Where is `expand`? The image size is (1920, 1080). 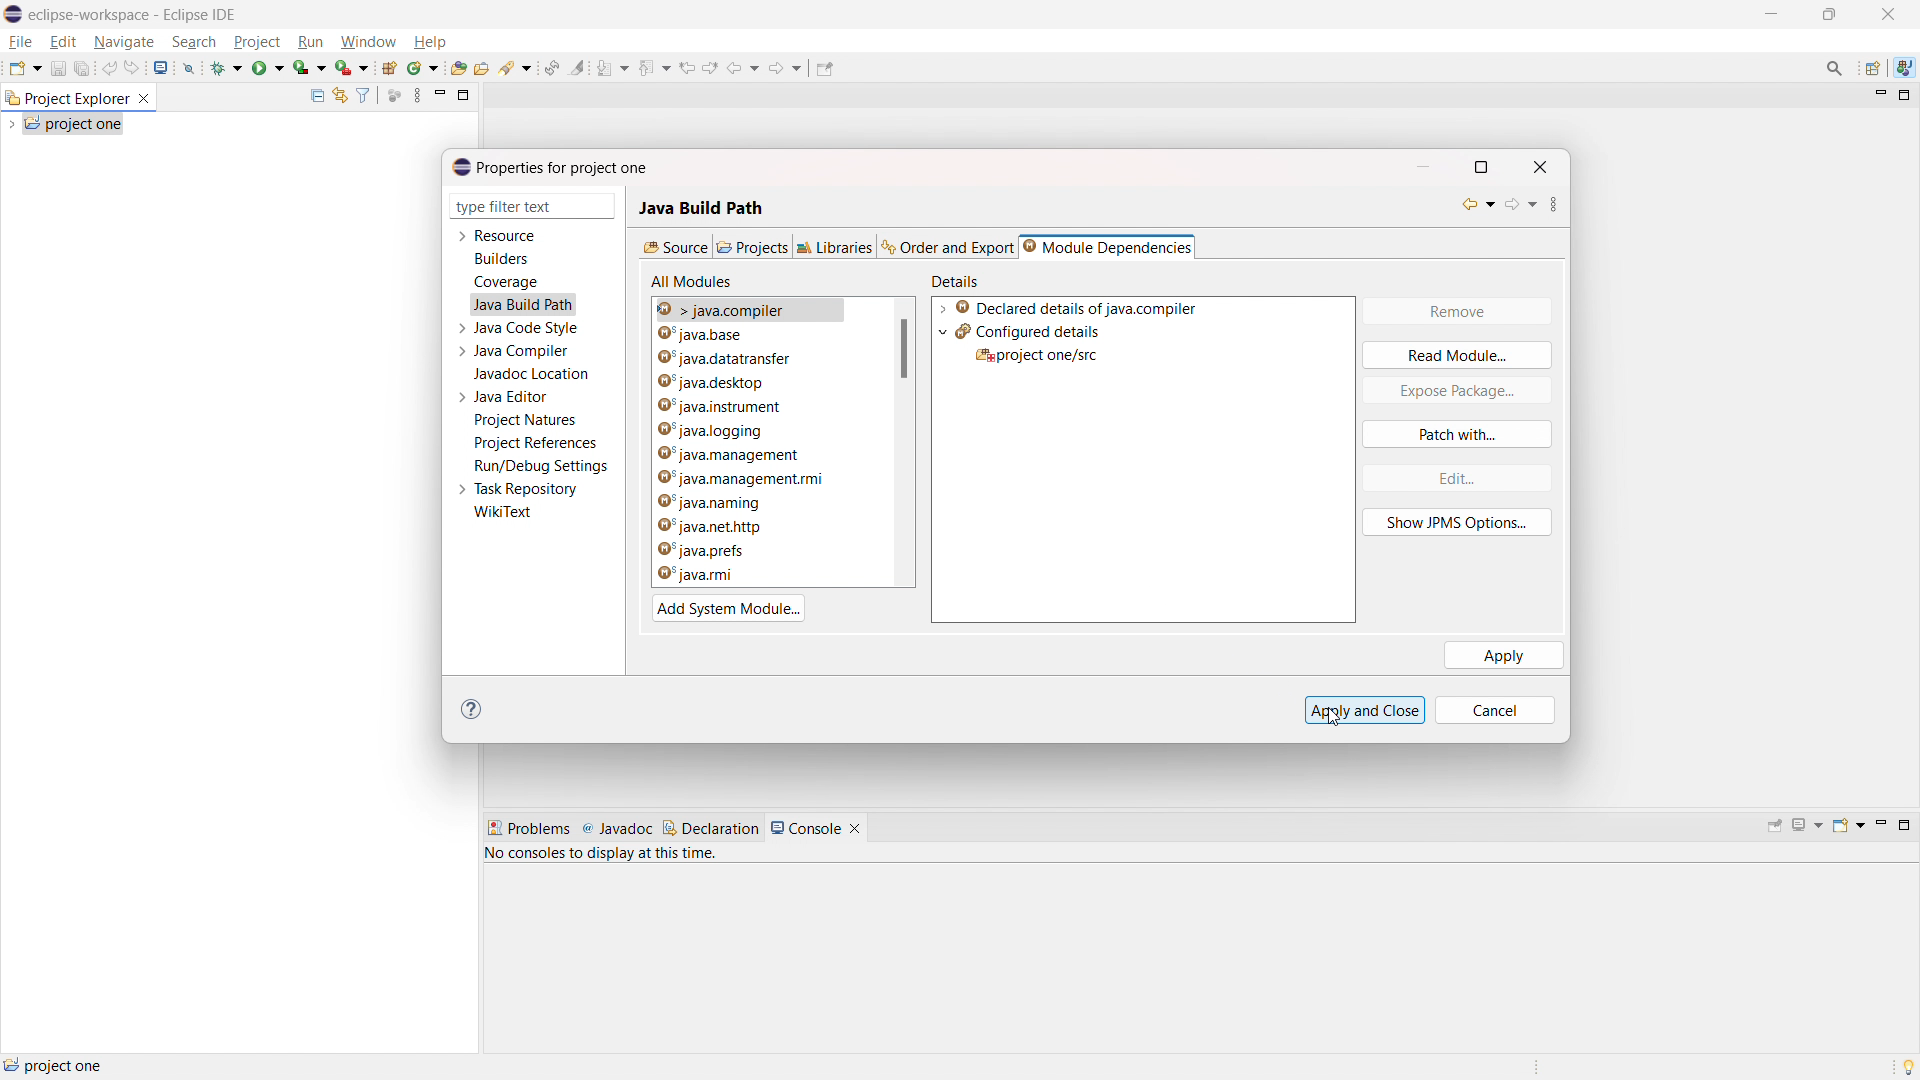
expand is located at coordinates (941, 309).